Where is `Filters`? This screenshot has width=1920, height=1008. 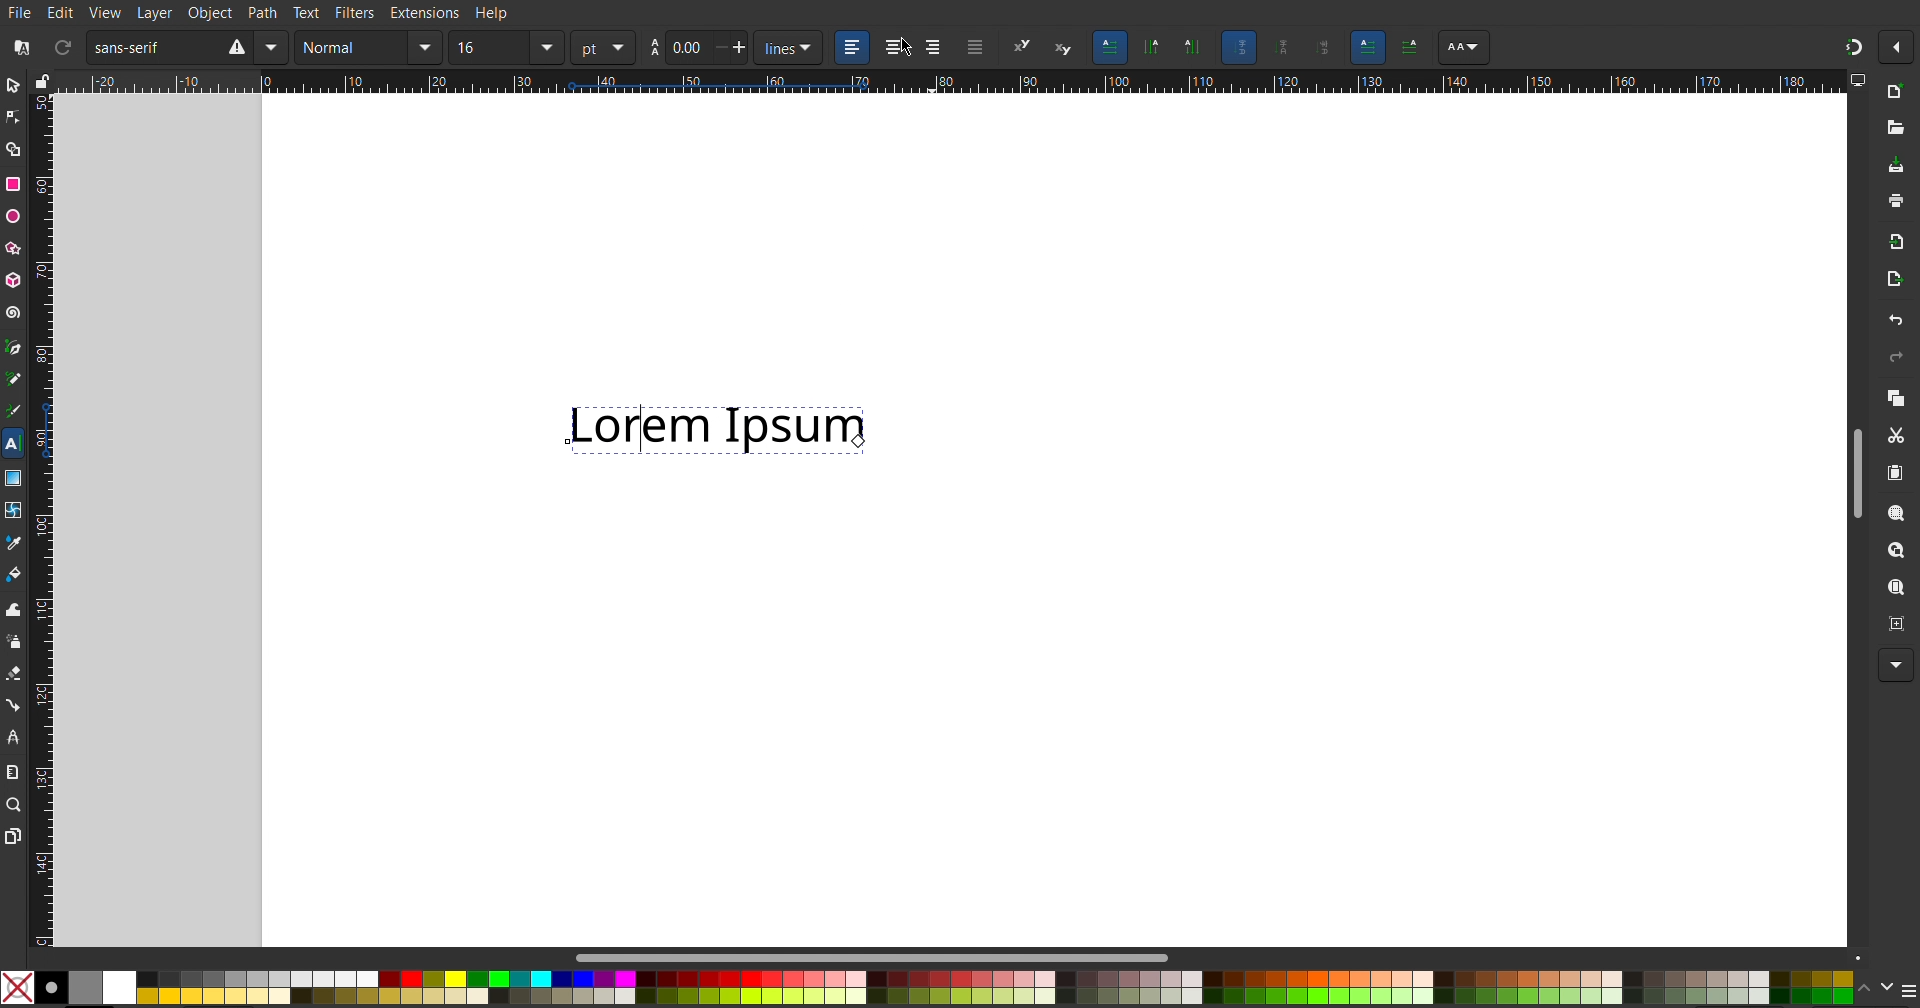
Filters is located at coordinates (352, 14).